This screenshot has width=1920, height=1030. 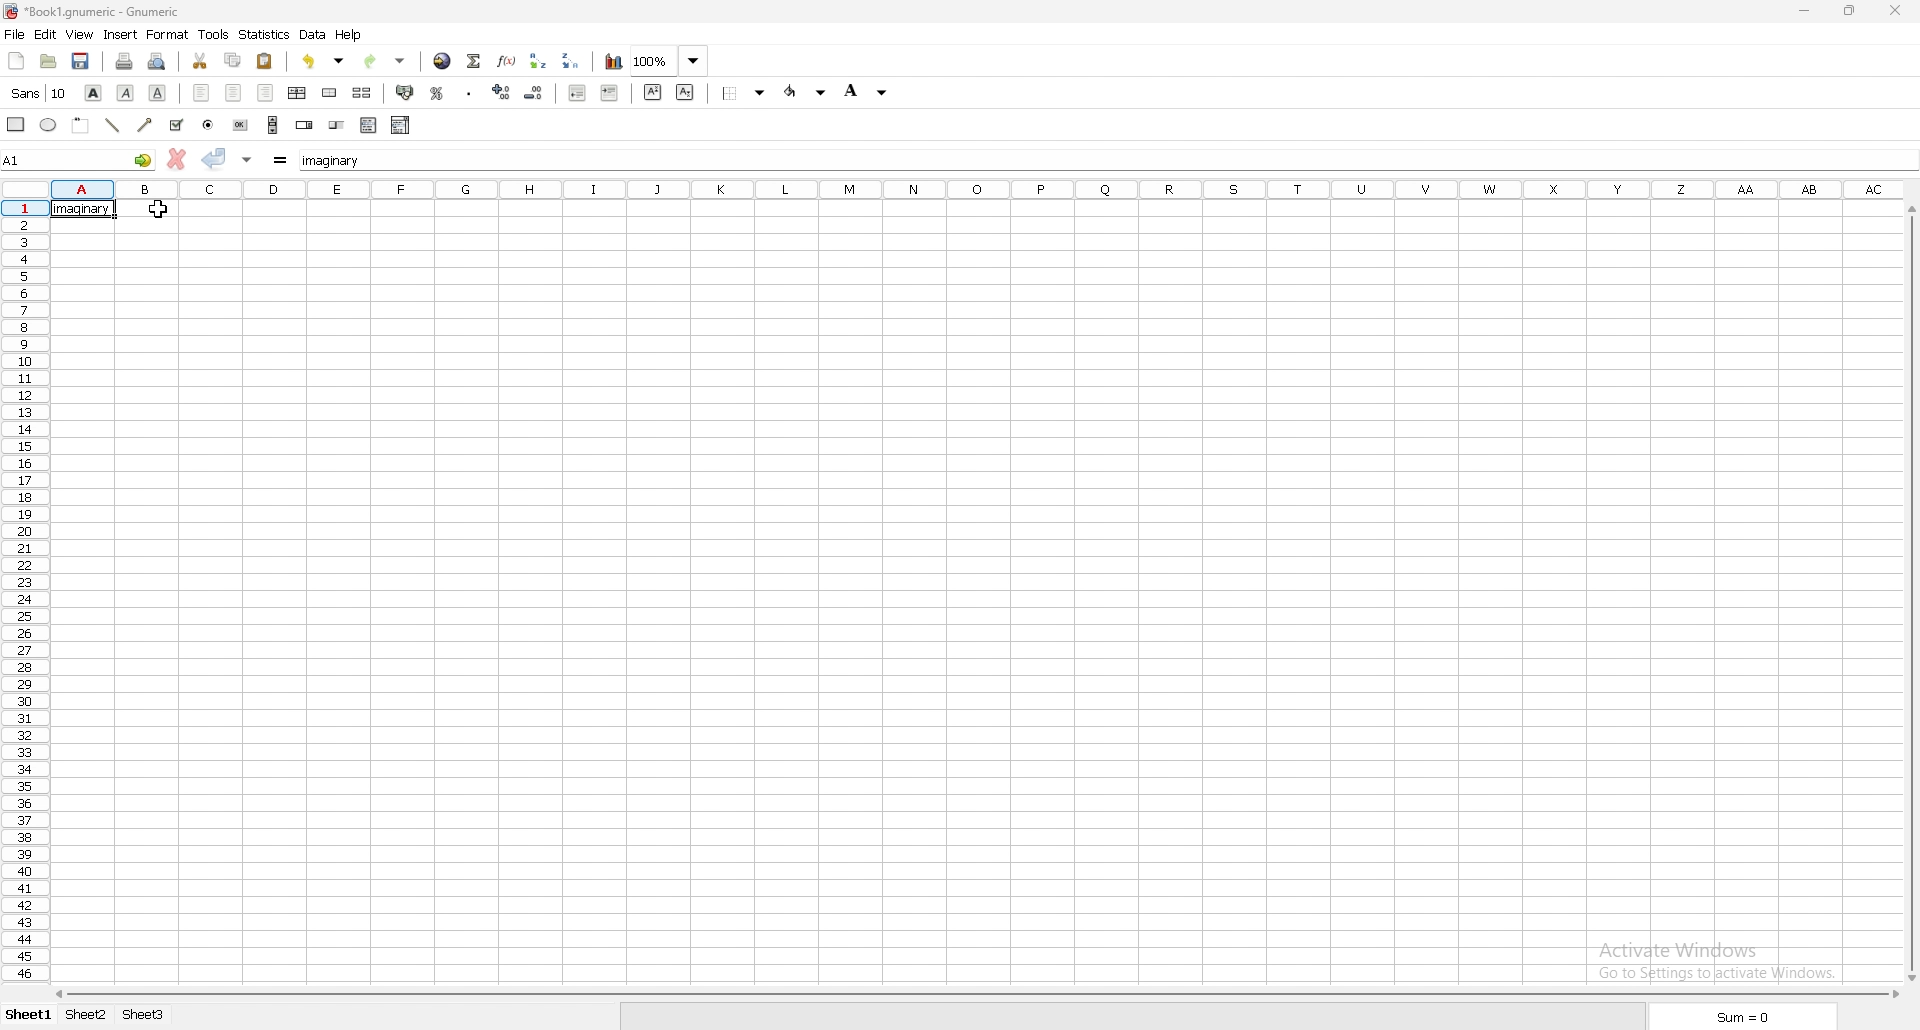 What do you see at coordinates (742, 93) in the screenshot?
I see `border` at bounding box center [742, 93].